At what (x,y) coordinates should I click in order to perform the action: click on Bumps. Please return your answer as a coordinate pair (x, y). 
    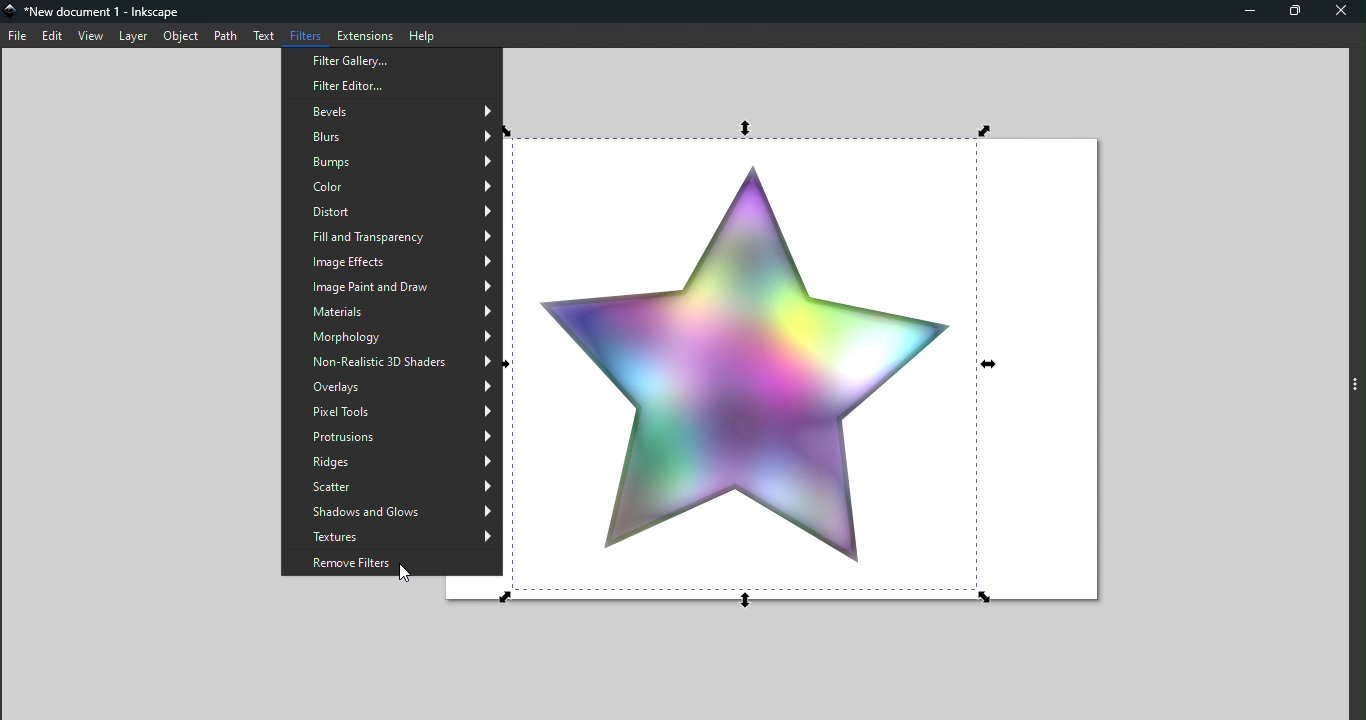
    Looking at the image, I should click on (392, 163).